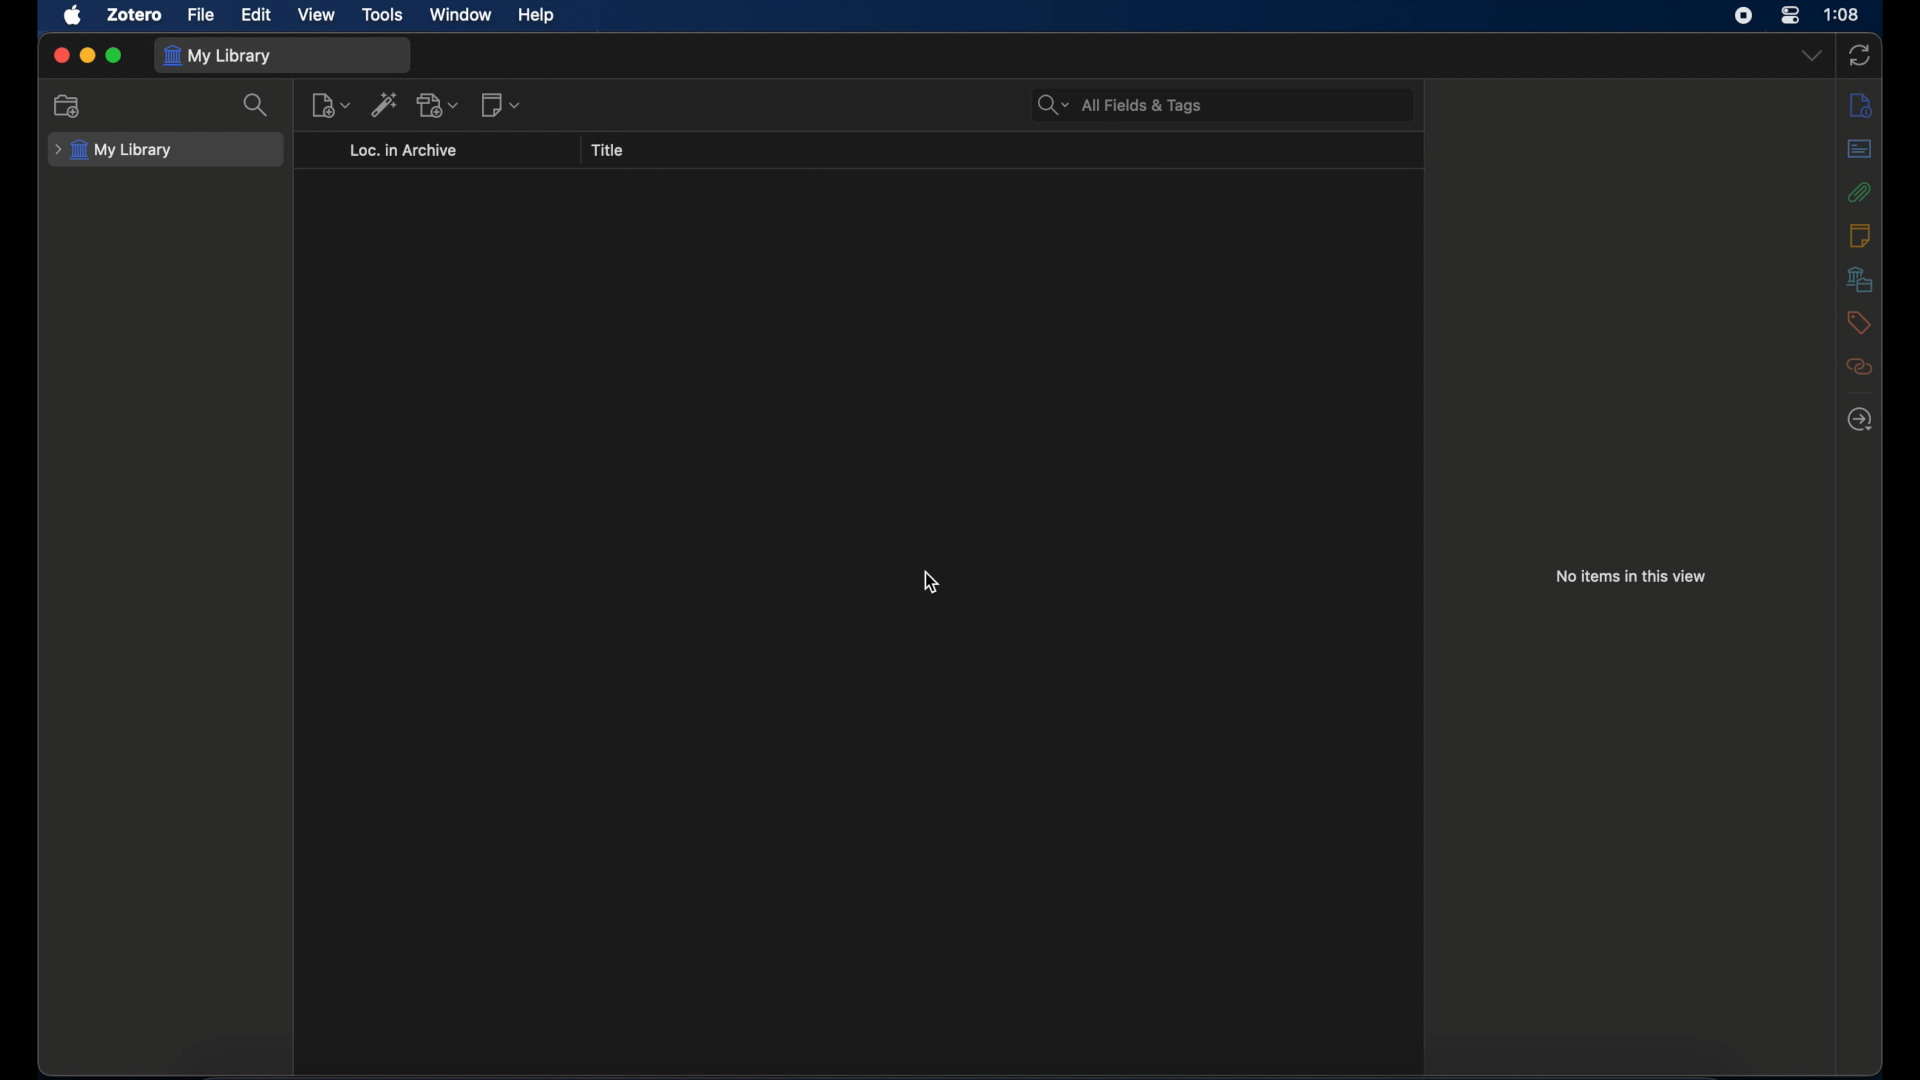  What do you see at coordinates (1790, 16) in the screenshot?
I see `control center` at bounding box center [1790, 16].